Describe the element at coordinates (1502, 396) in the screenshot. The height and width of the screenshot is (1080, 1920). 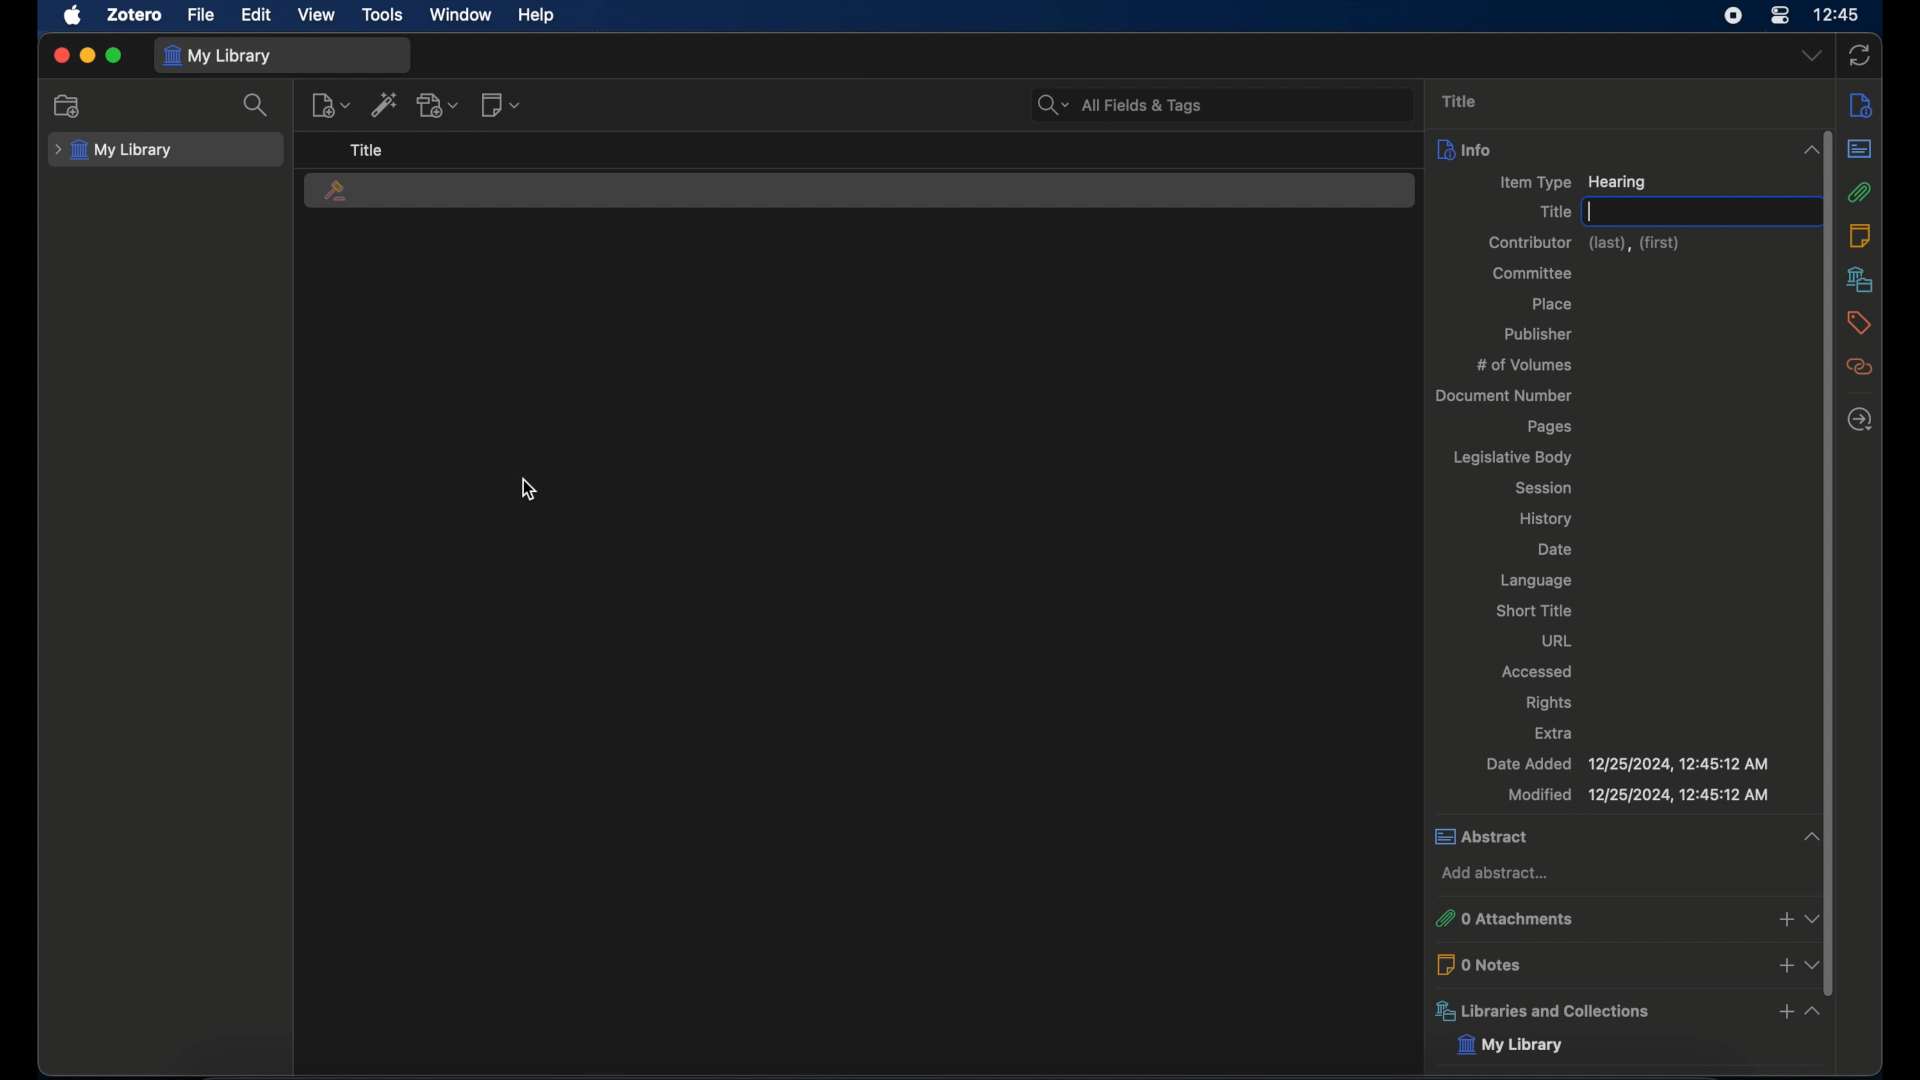
I see `document number` at that location.